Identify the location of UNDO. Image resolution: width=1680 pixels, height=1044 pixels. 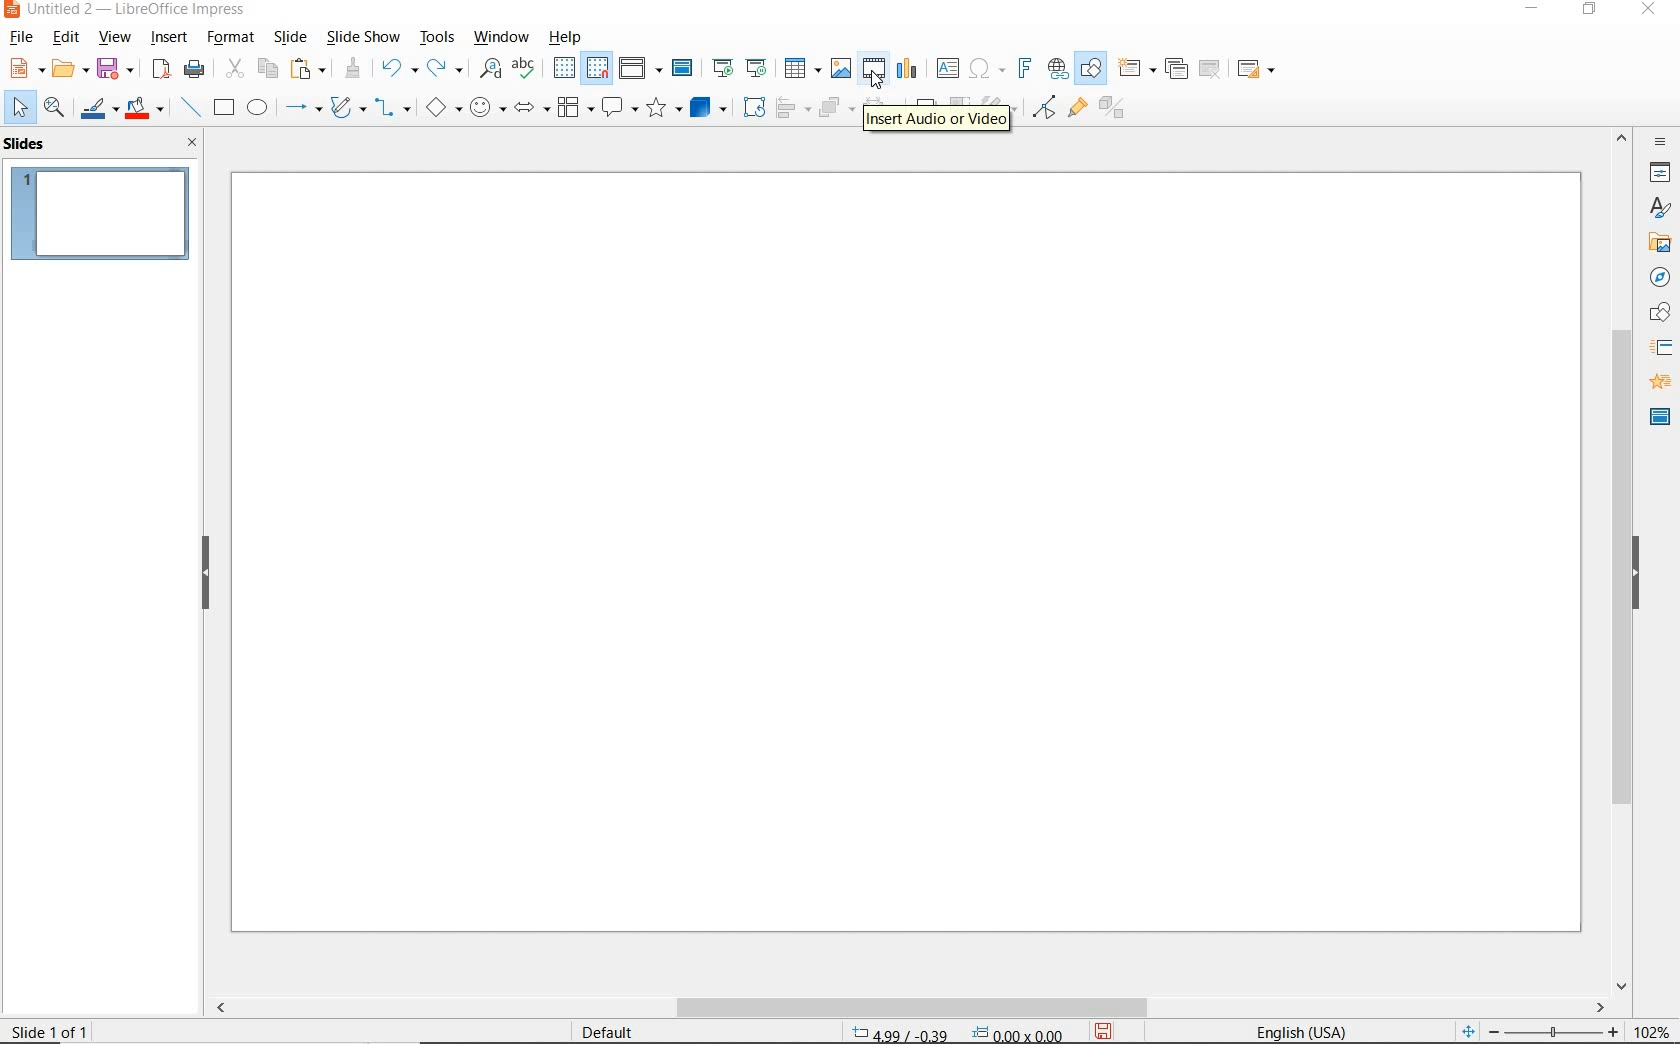
(401, 69).